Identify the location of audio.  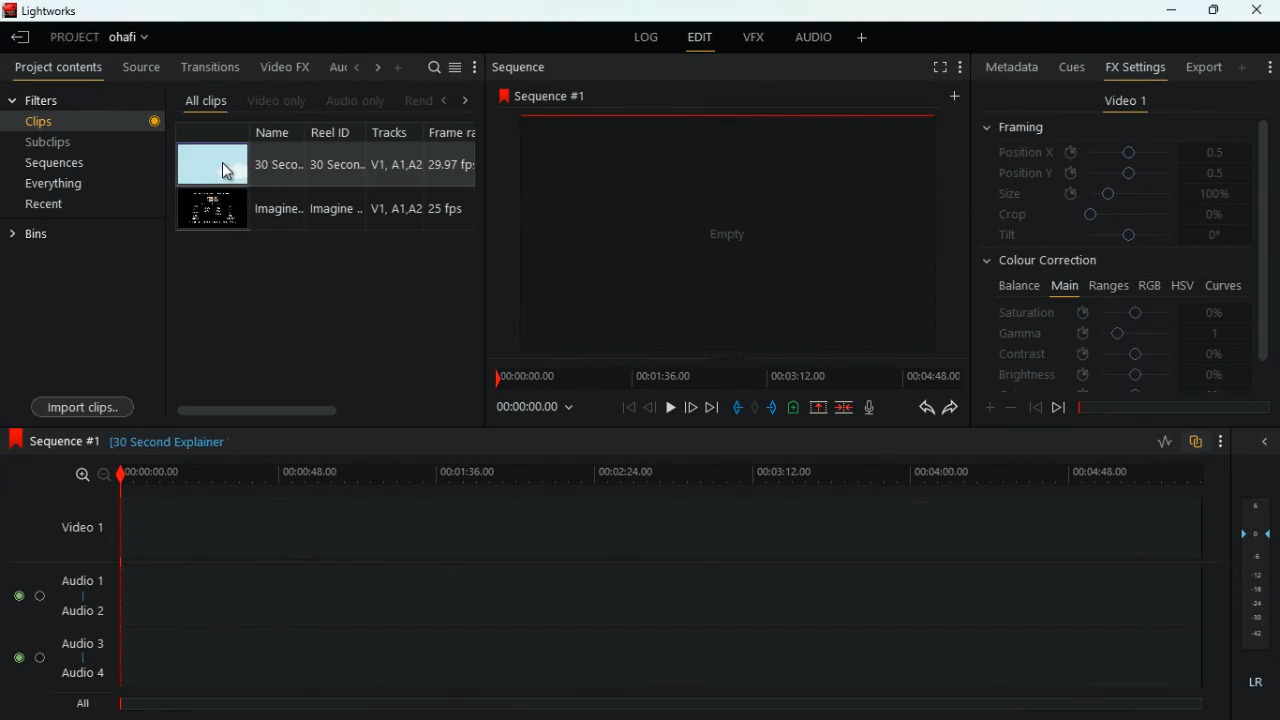
(807, 37).